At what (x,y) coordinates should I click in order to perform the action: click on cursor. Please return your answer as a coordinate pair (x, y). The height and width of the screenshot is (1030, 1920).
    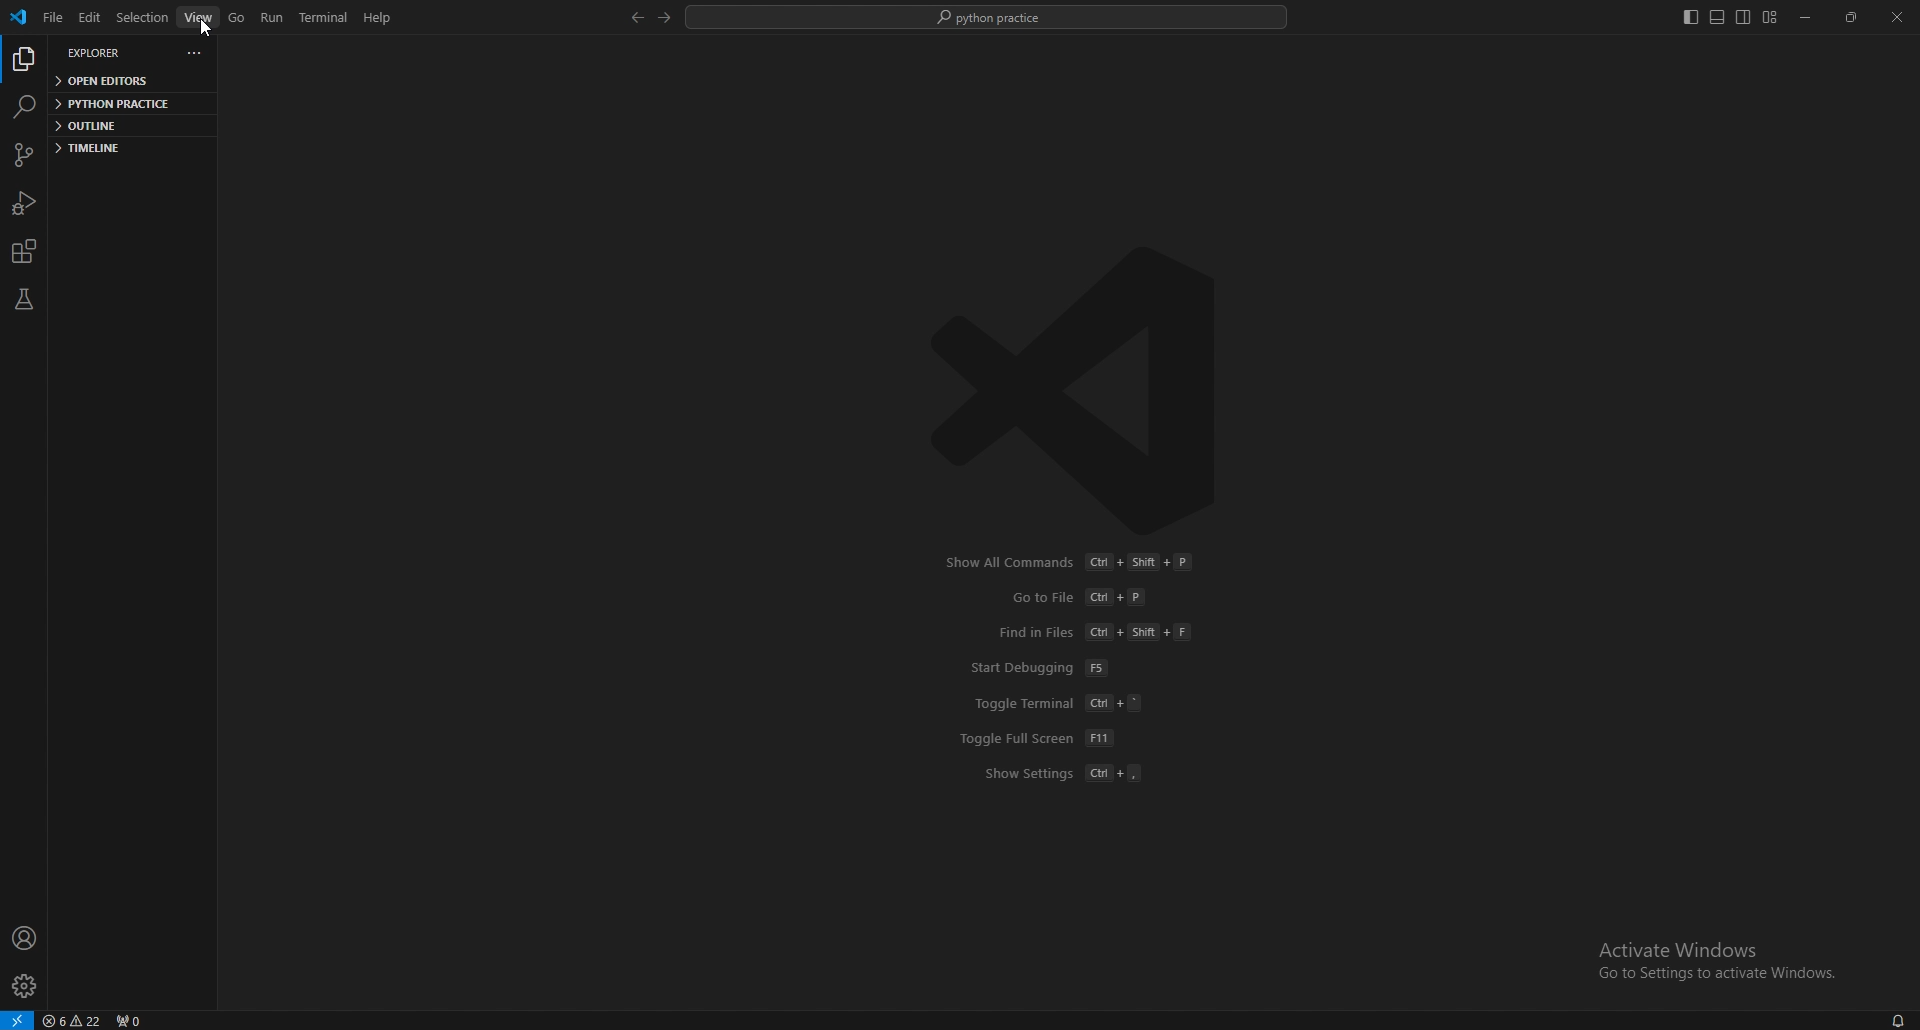
    Looking at the image, I should click on (201, 30).